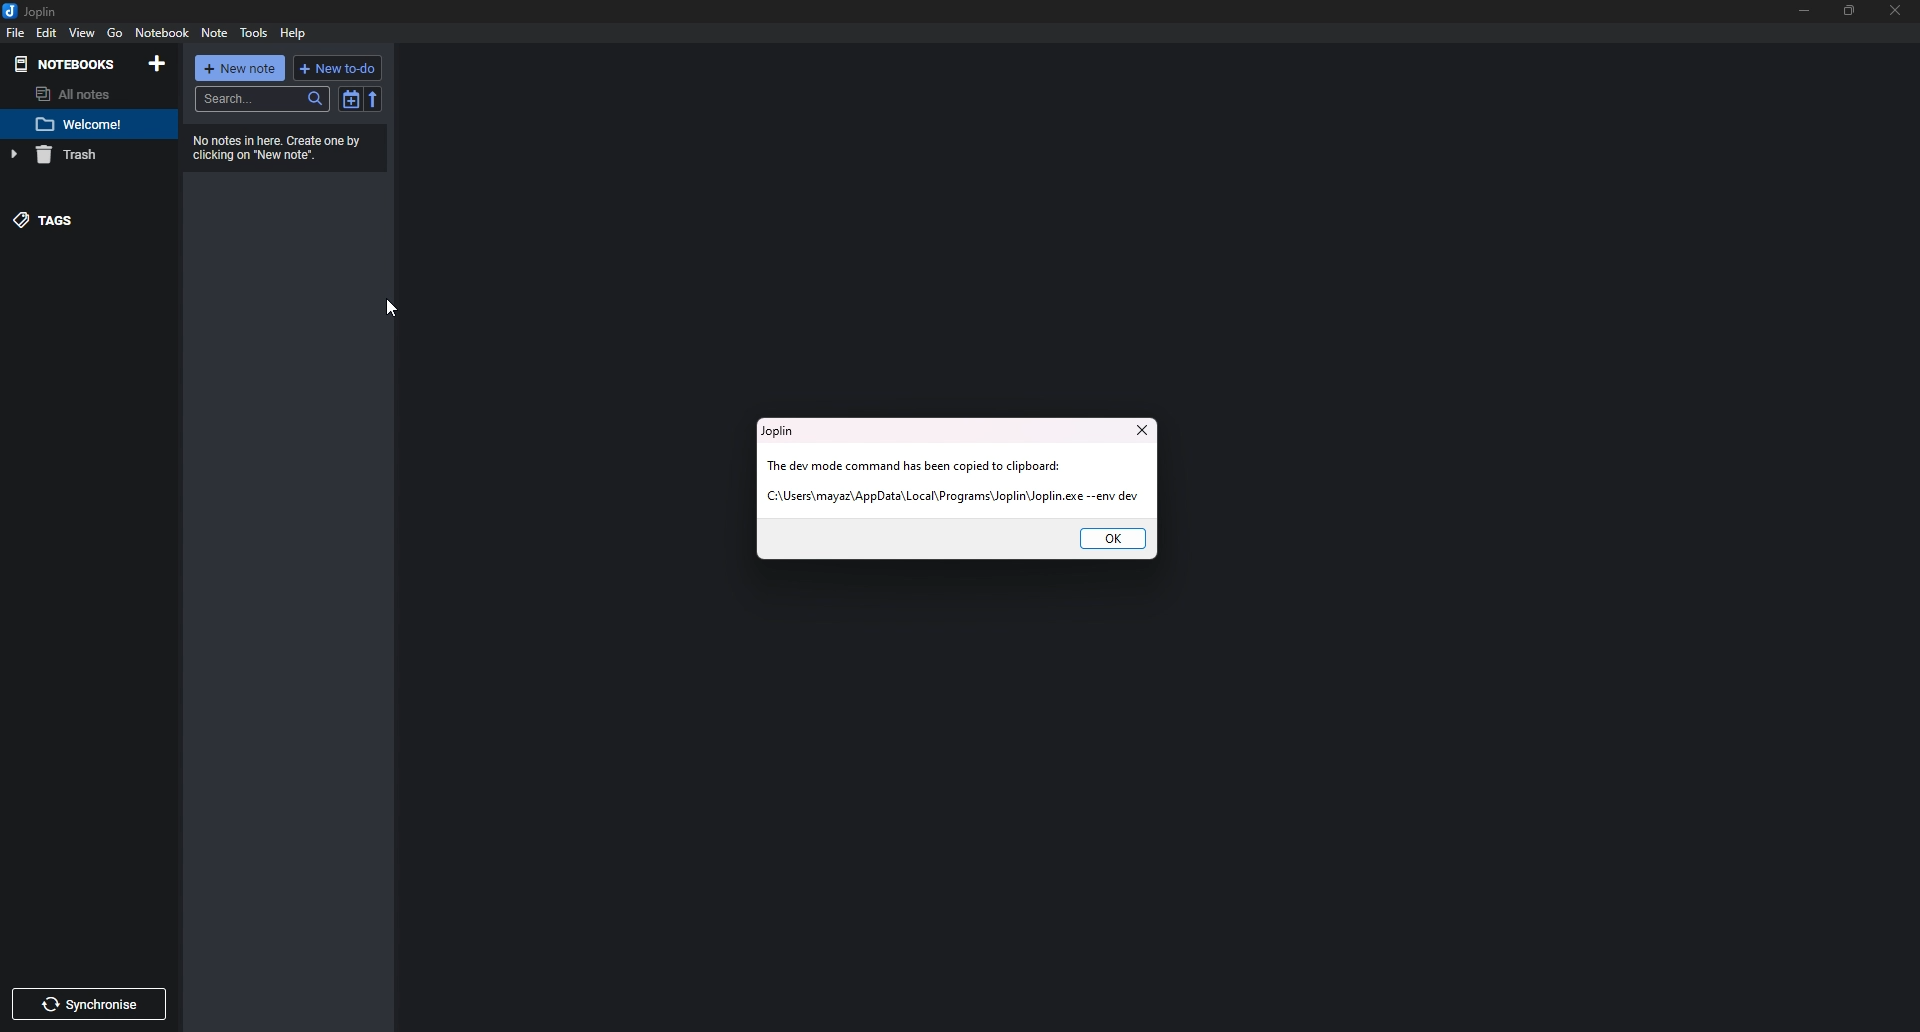 The image size is (1920, 1032). I want to click on New note, so click(239, 68).